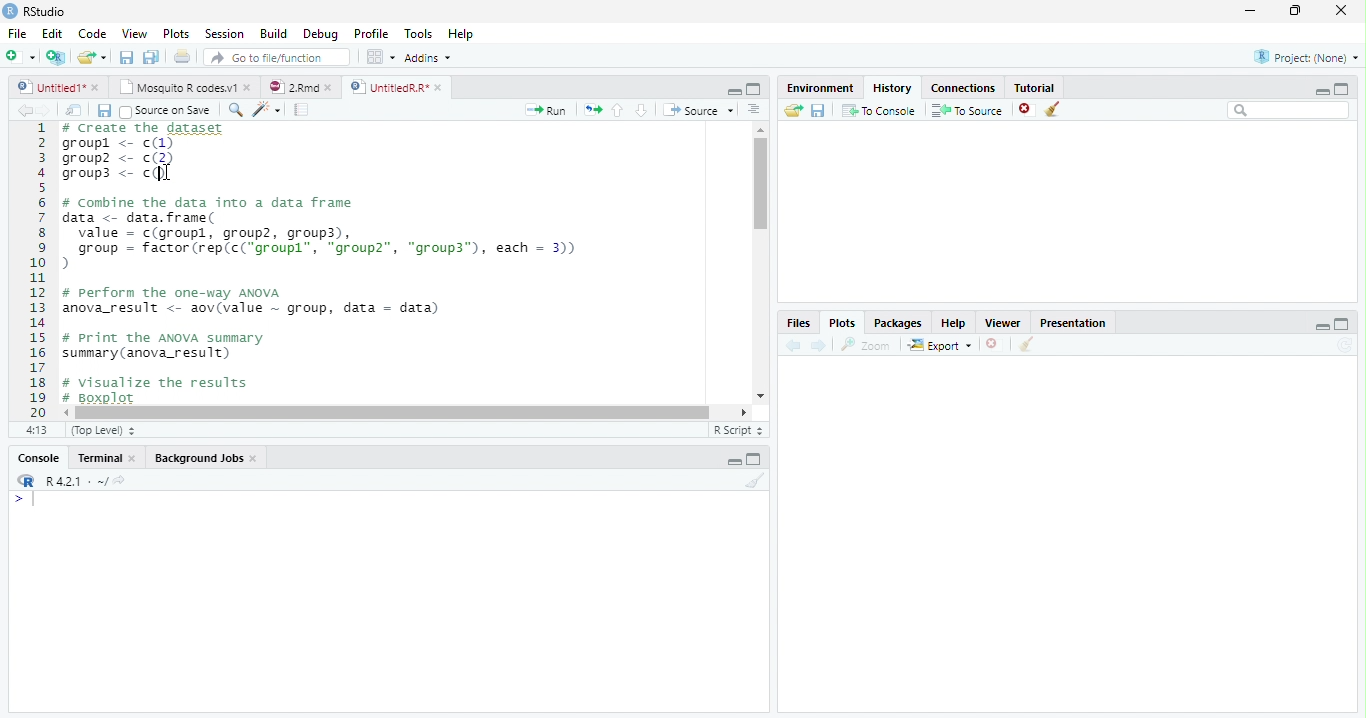  What do you see at coordinates (370, 34) in the screenshot?
I see `Profile` at bounding box center [370, 34].